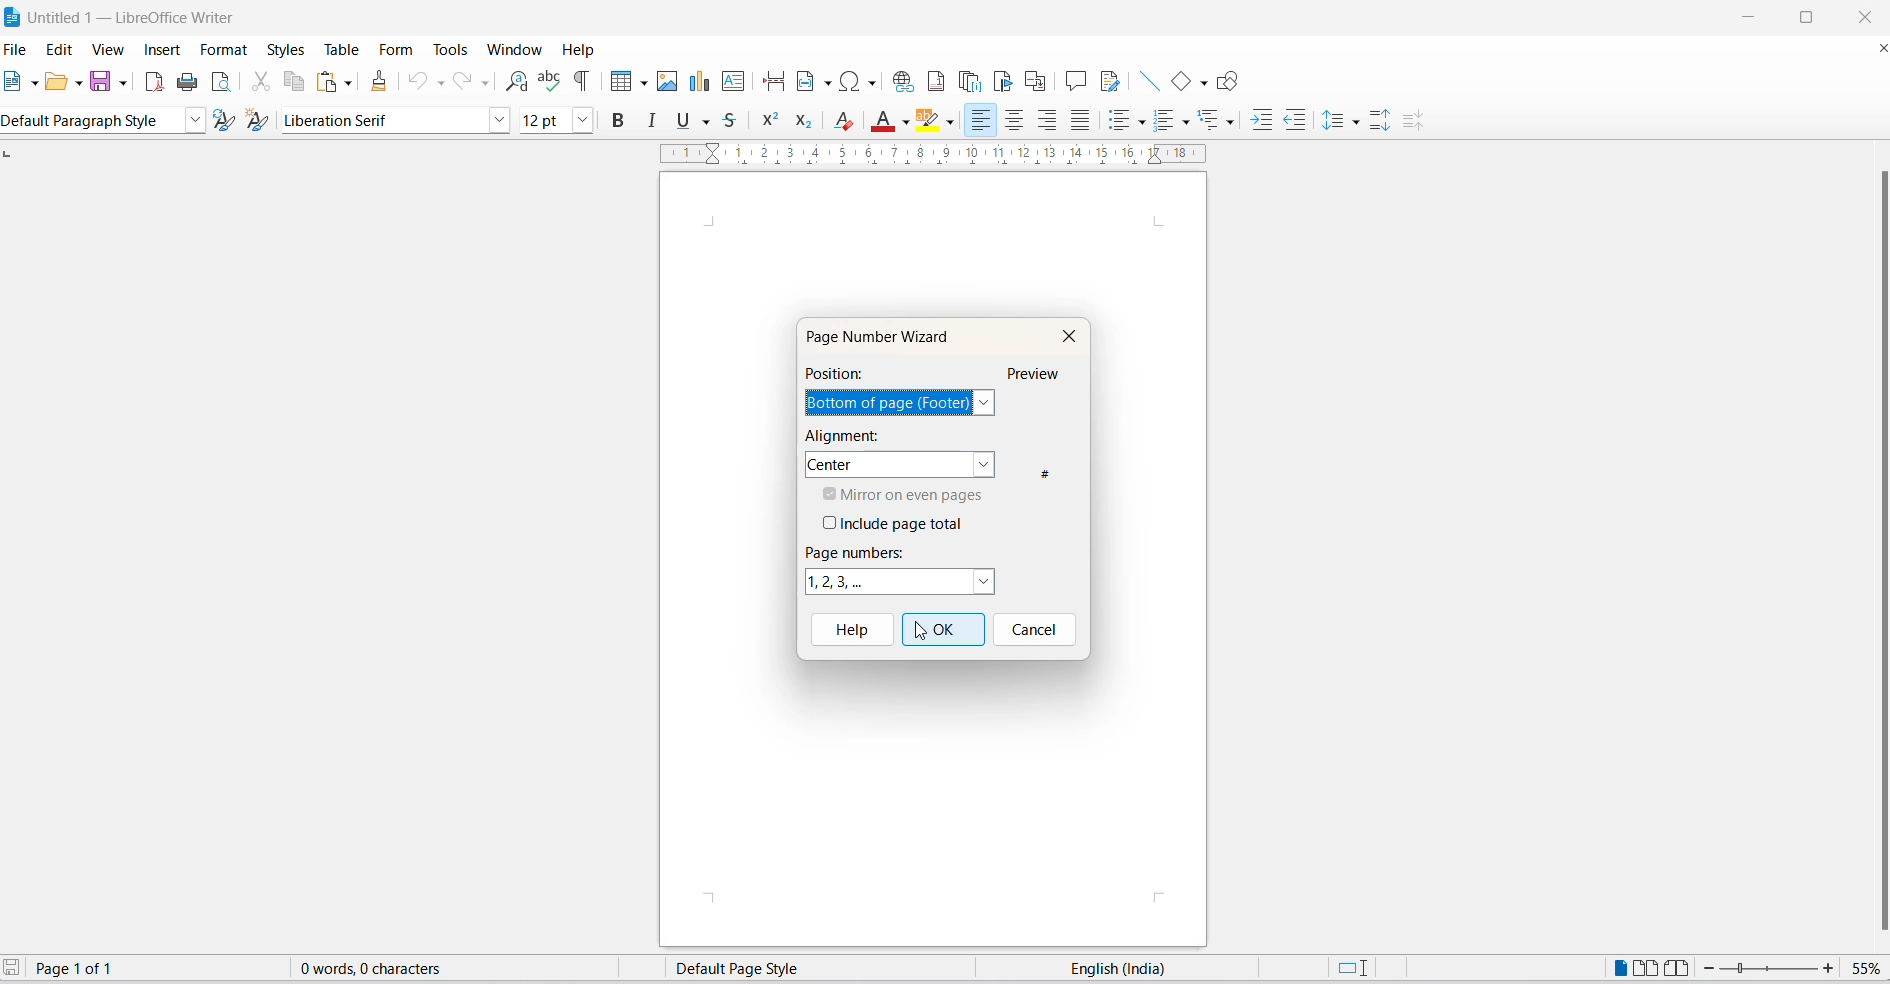 This screenshot has width=1890, height=984. I want to click on position, so click(839, 372).